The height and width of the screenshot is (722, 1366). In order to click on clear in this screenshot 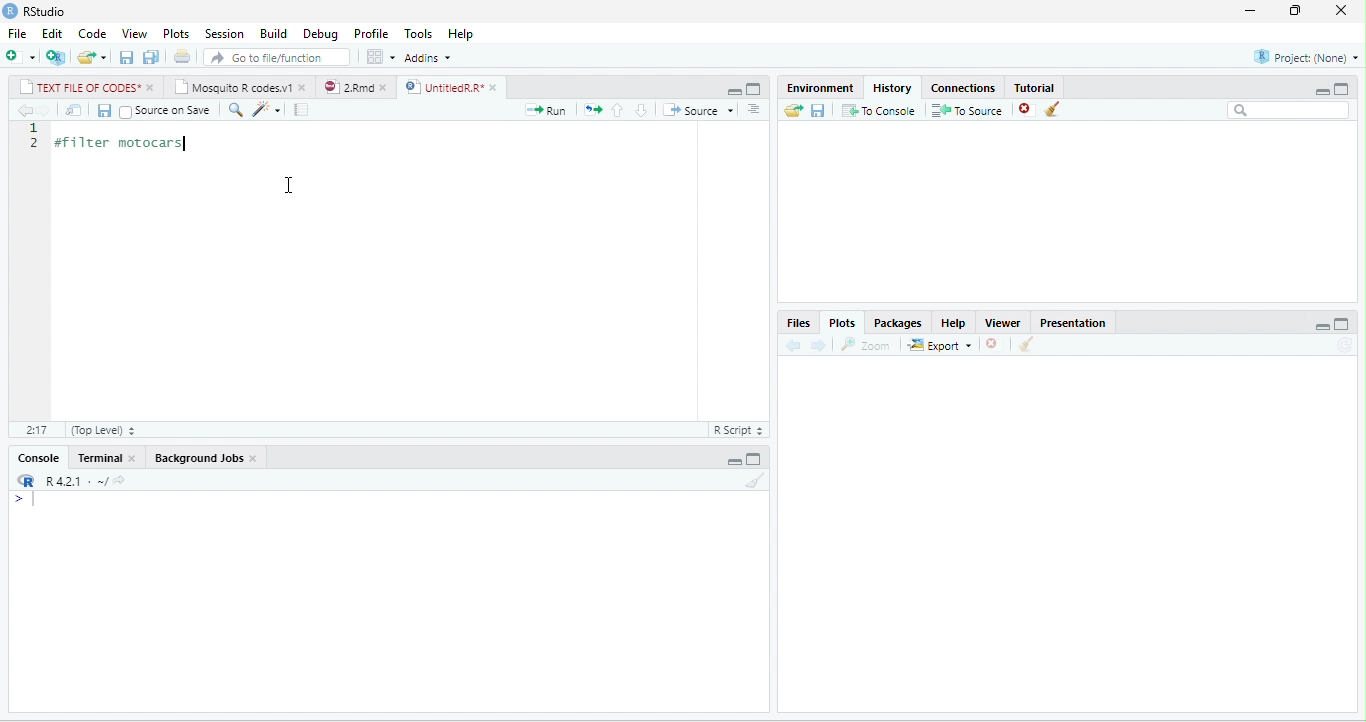, I will do `click(1053, 108)`.